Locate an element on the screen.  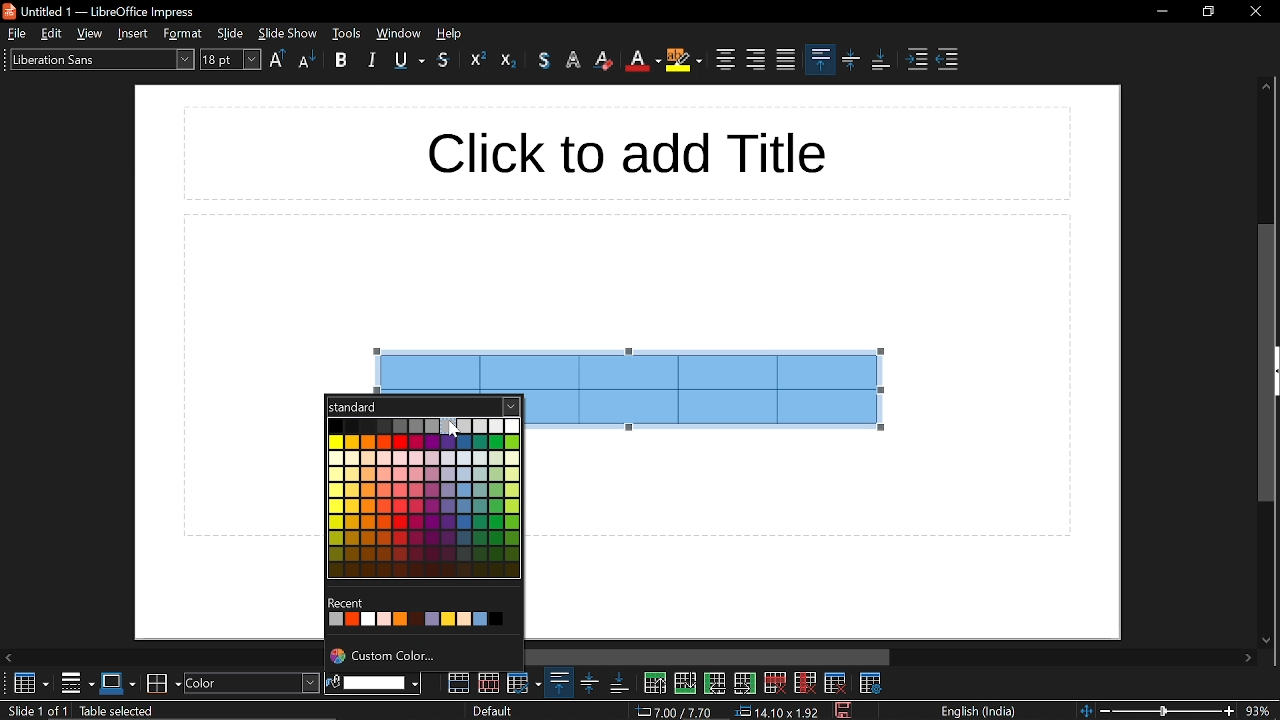
recent is located at coordinates (425, 620).